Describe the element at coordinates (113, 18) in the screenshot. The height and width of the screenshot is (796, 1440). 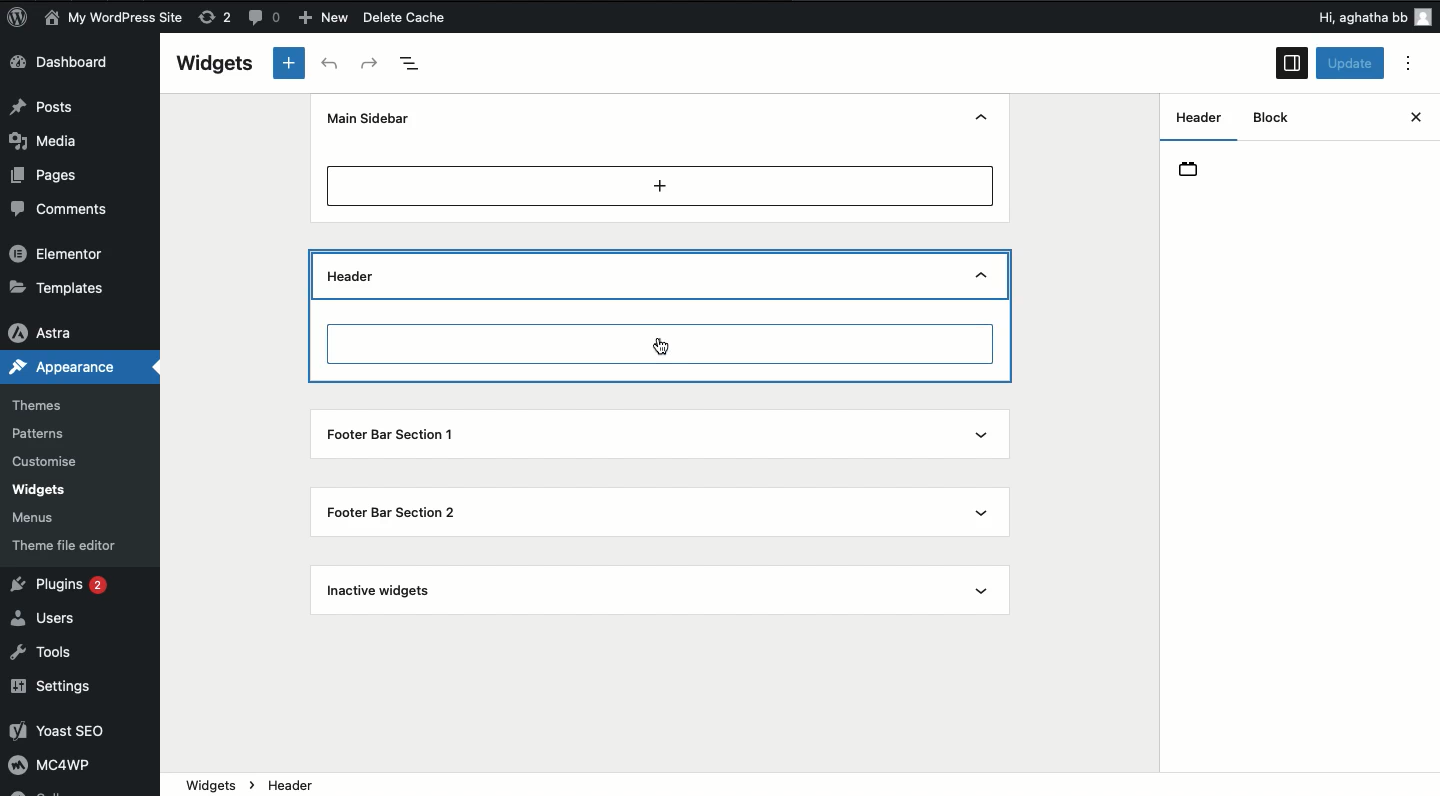
I see `My WordPress Site` at that location.